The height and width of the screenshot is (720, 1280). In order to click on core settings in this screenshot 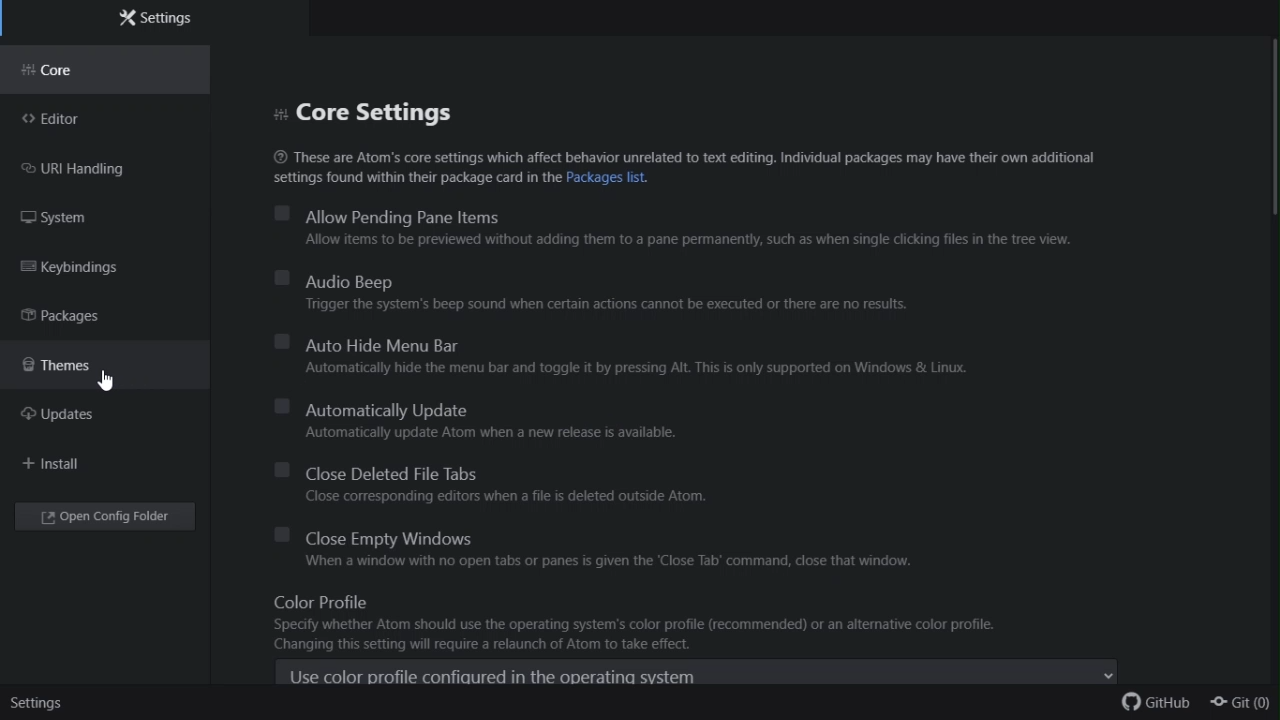, I will do `click(373, 111)`.